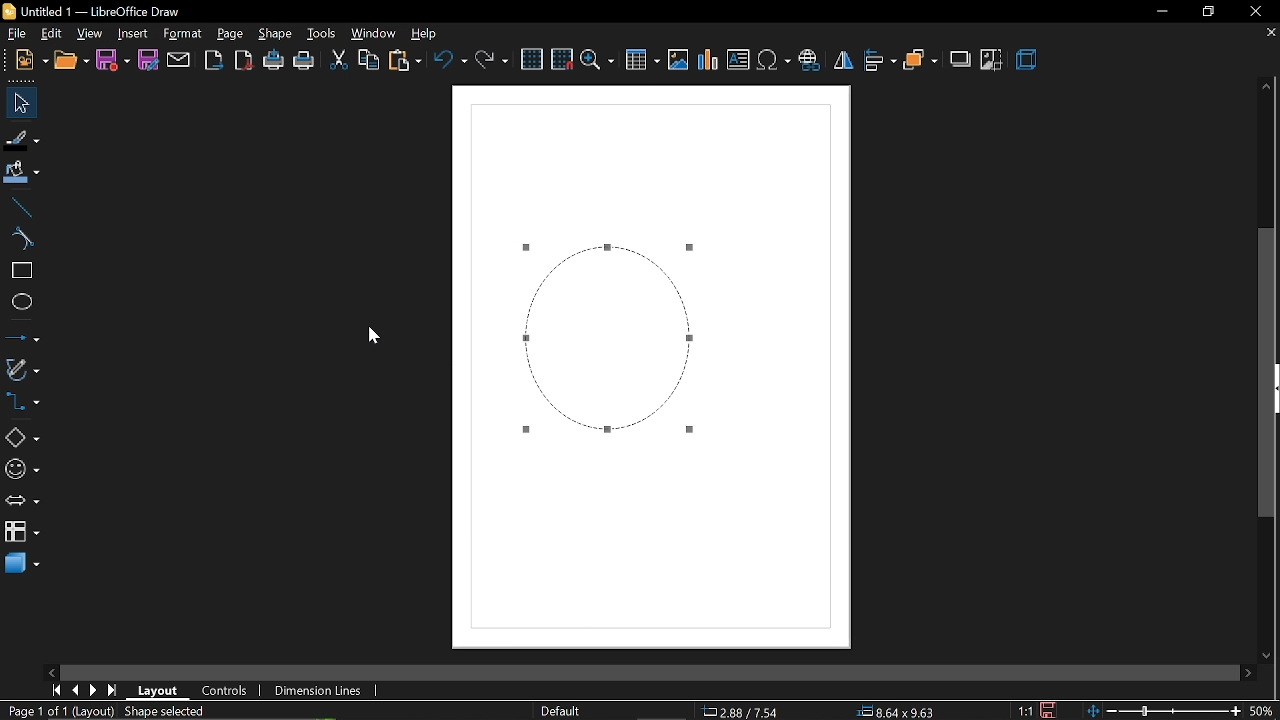 The width and height of the screenshot is (1280, 720). I want to click on grid, so click(534, 59).